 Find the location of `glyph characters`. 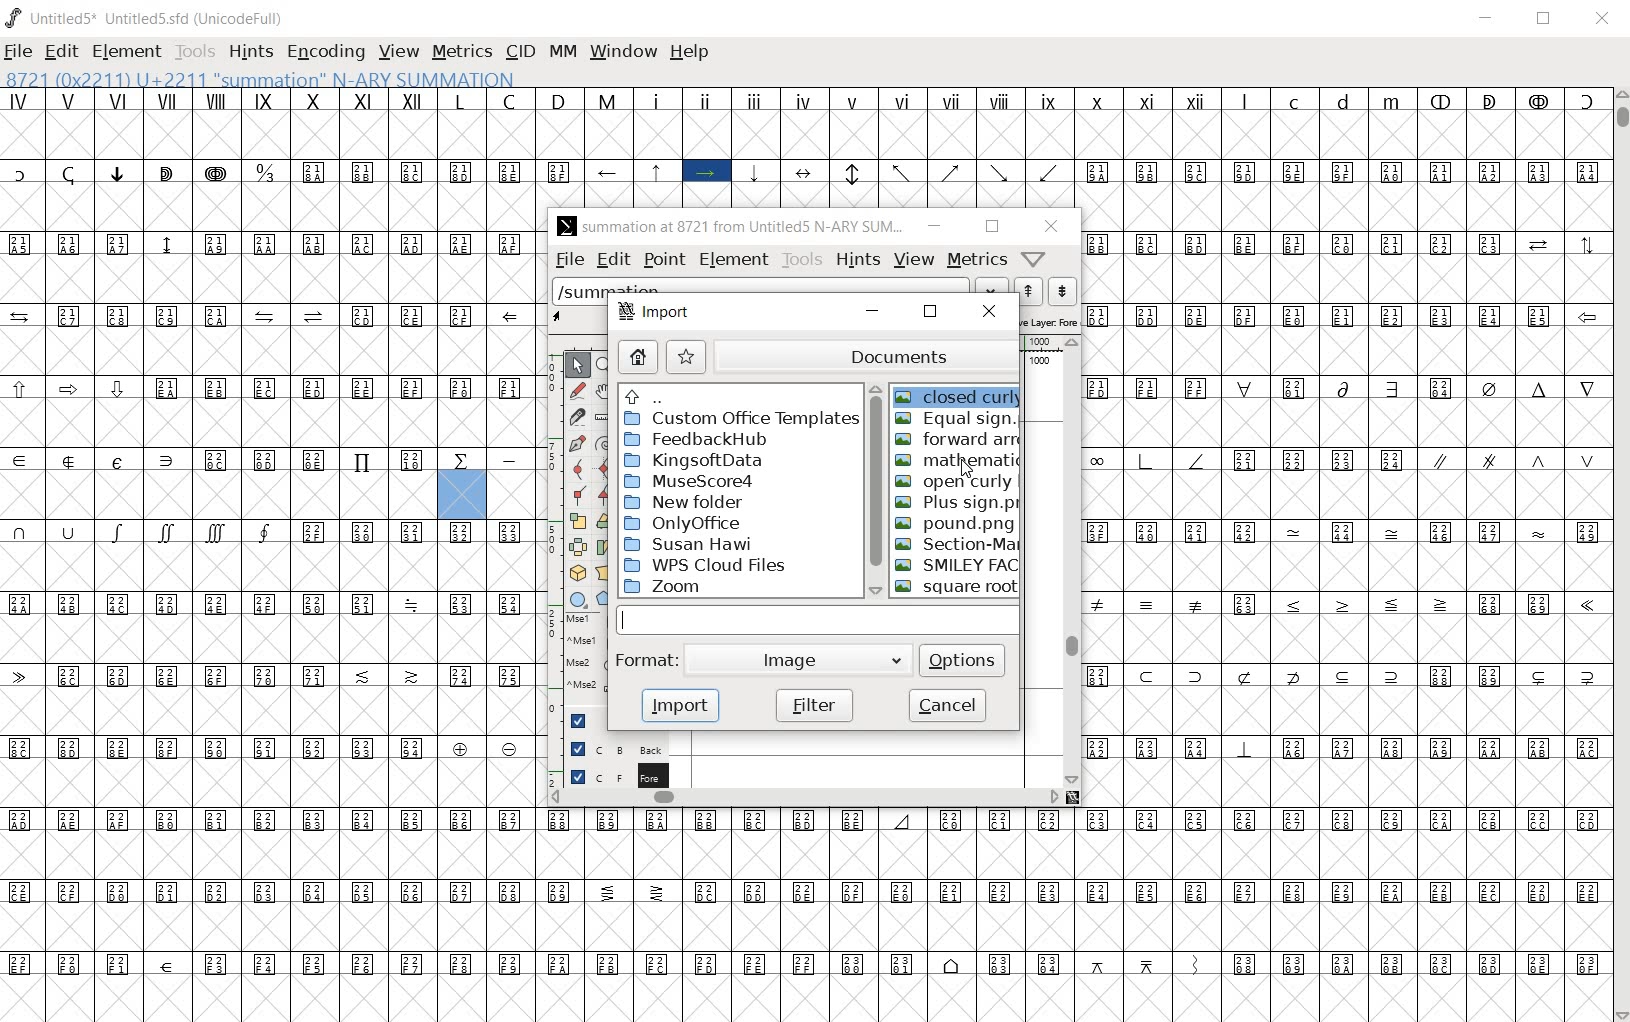

glyph characters is located at coordinates (1347, 519).